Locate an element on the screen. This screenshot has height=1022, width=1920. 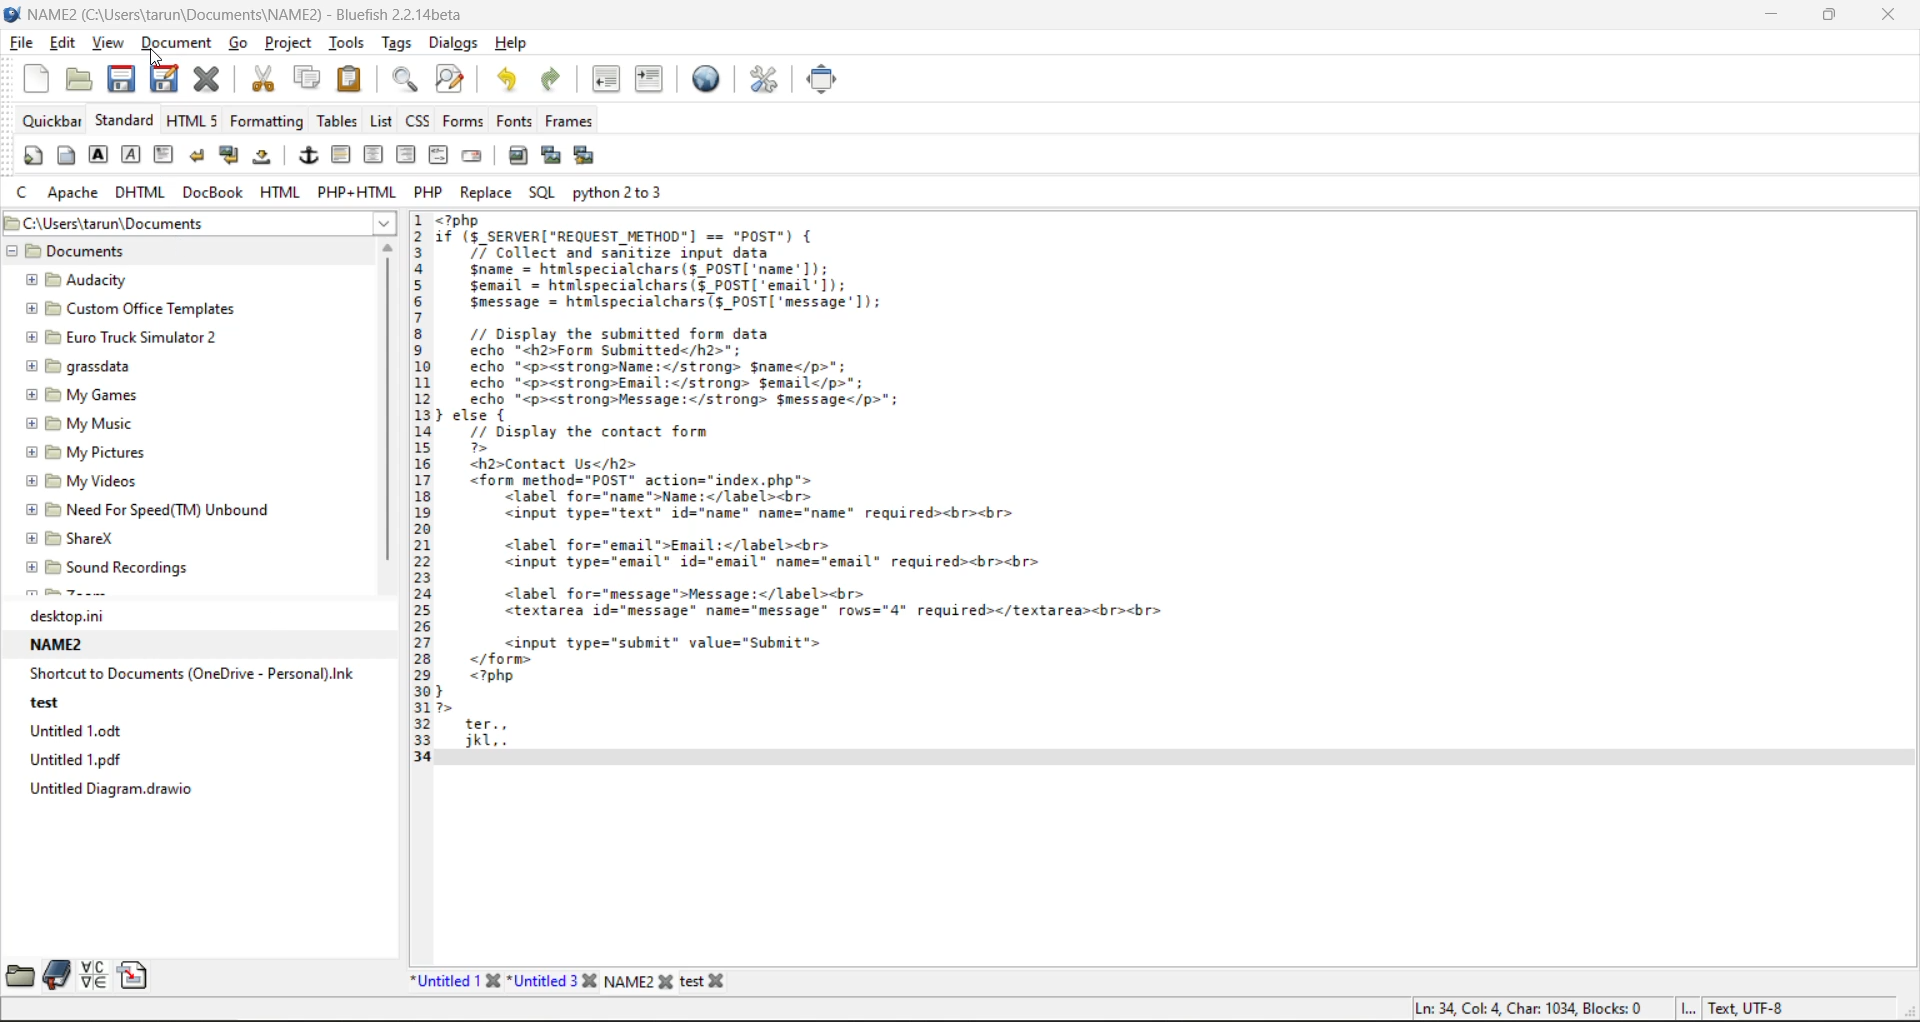
find and replace is located at coordinates (451, 77).